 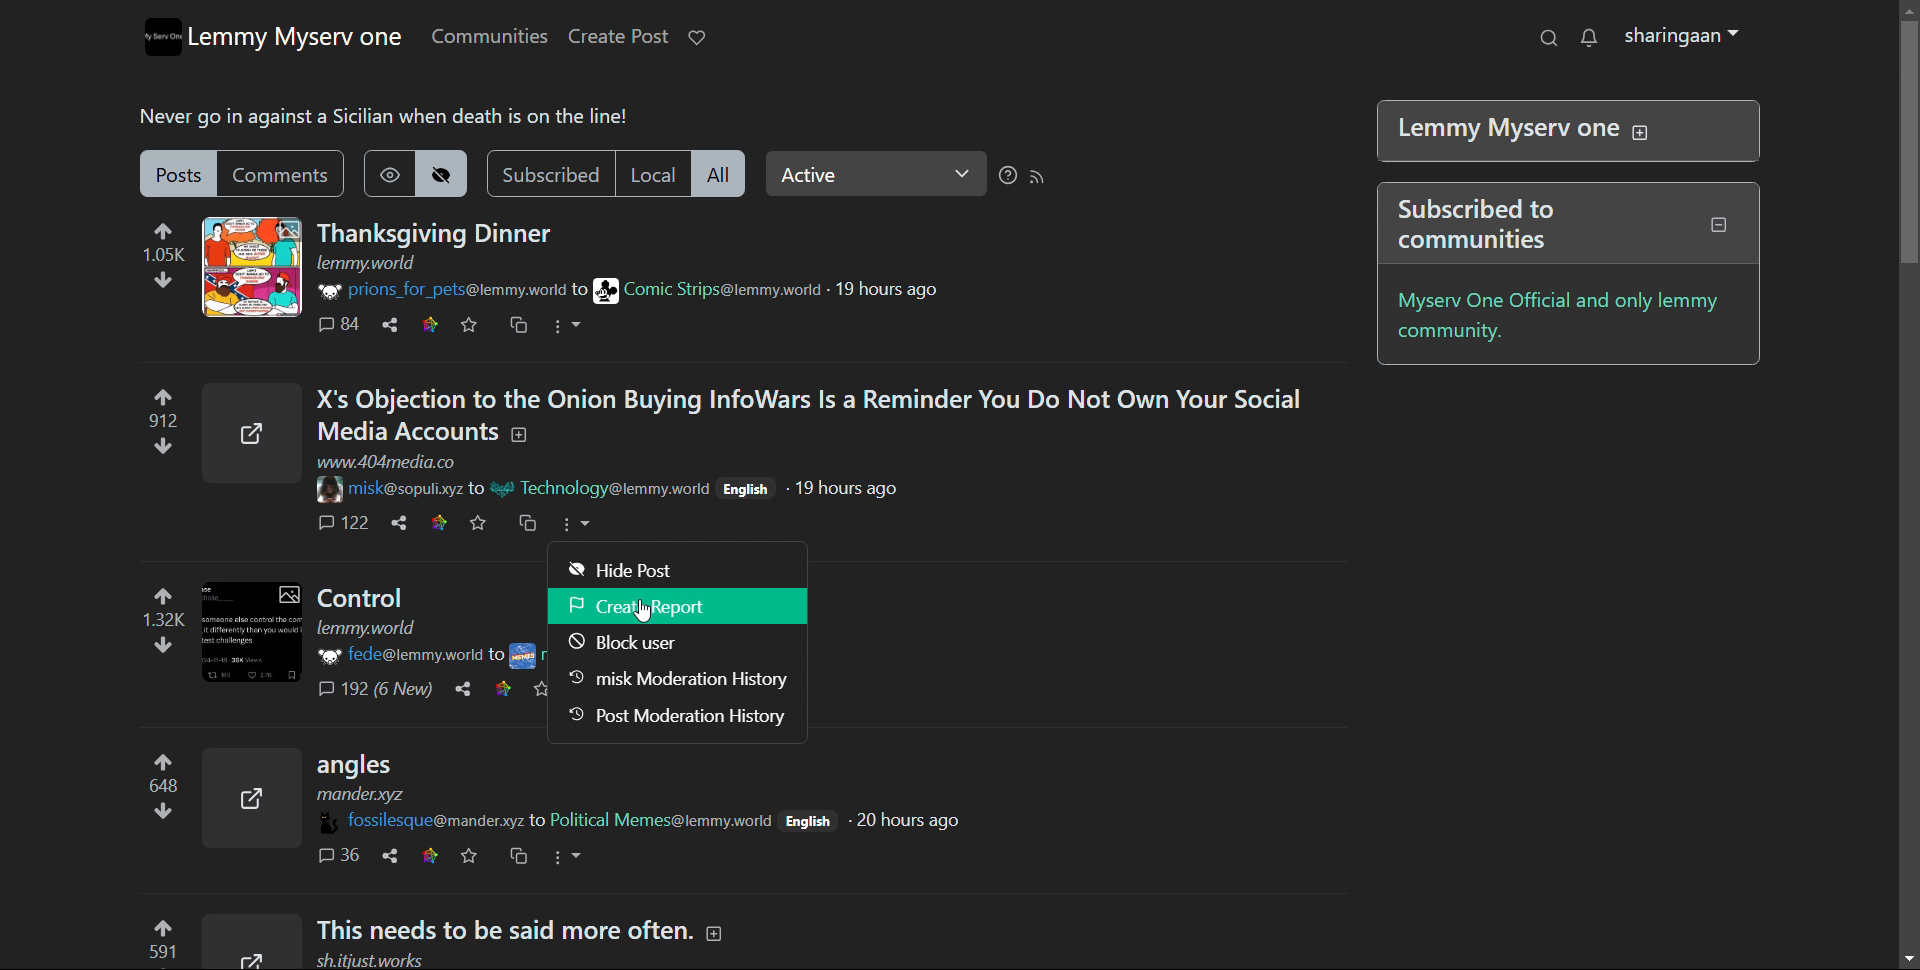 I want to click on community, so click(x=705, y=290).